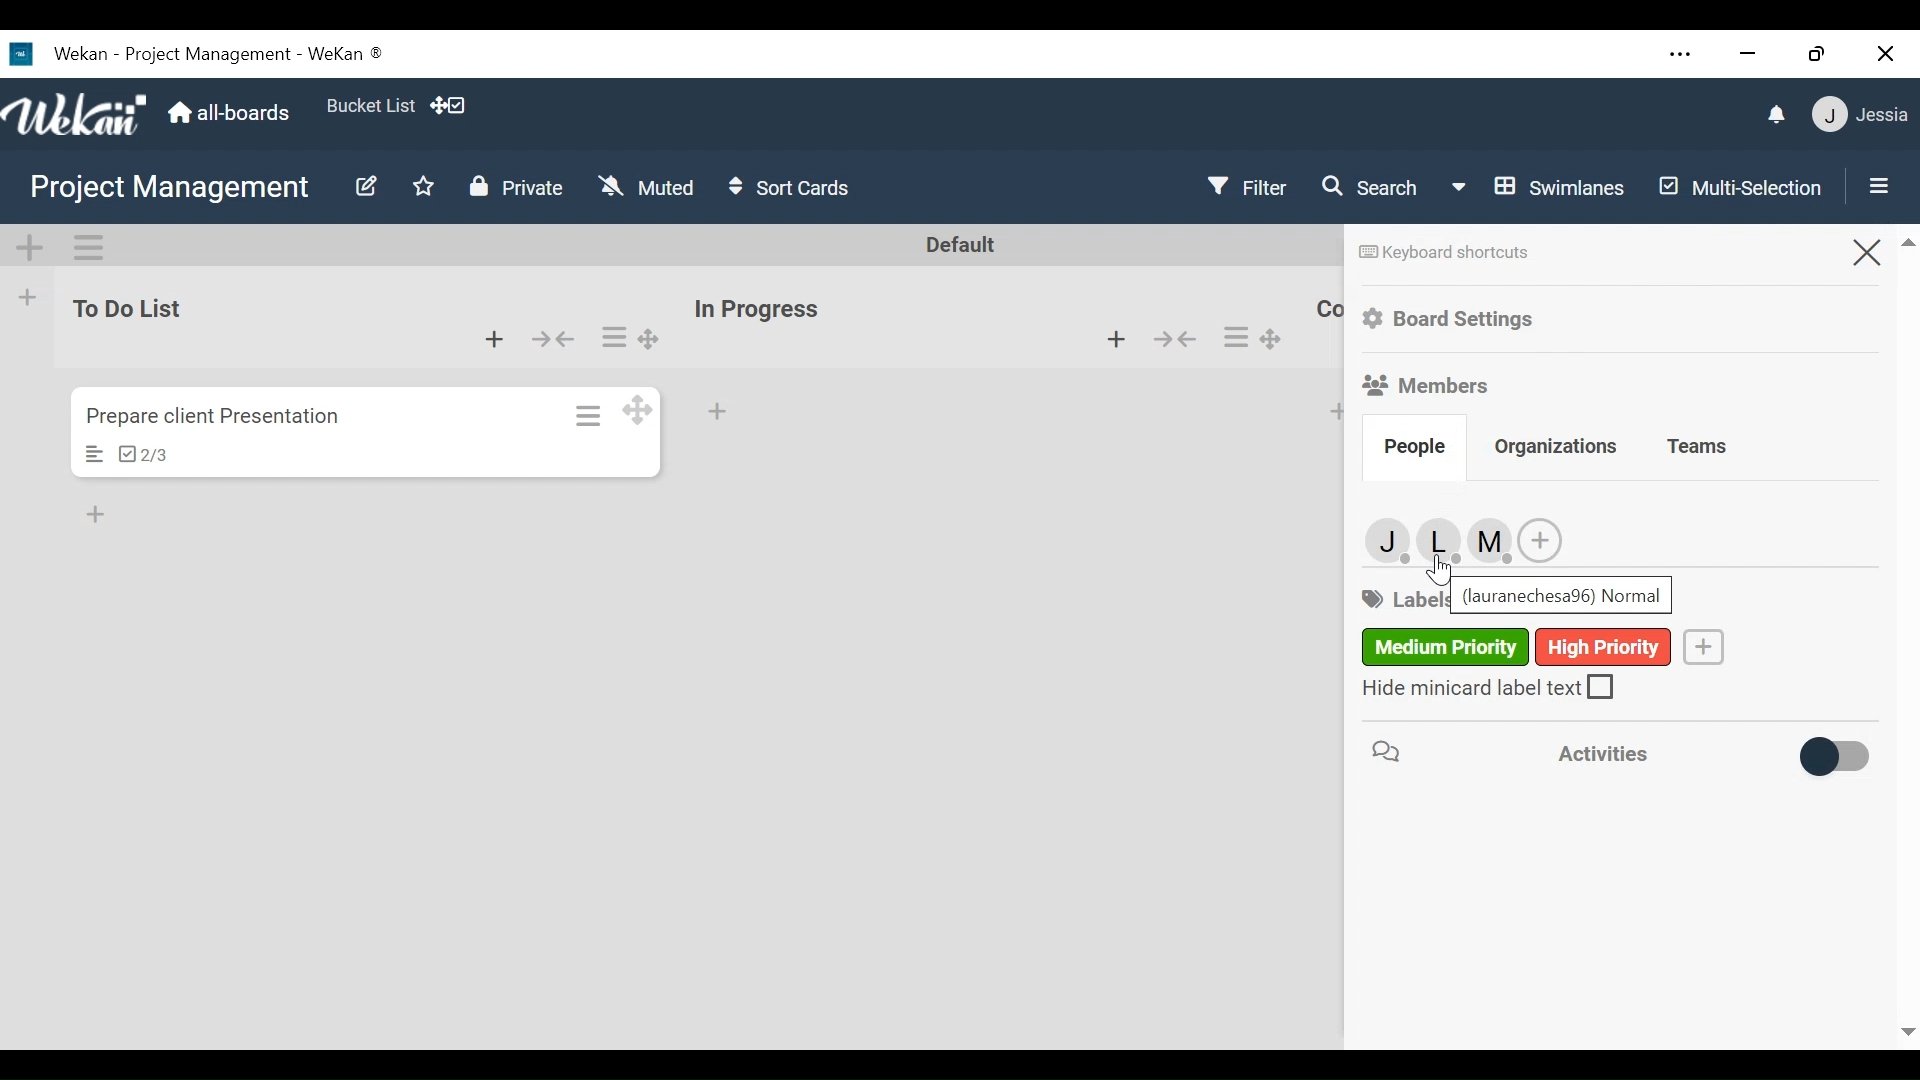 This screenshot has height=1080, width=1920. What do you see at coordinates (495, 338) in the screenshot?
I see `Add card to bottom of thelist` at bounding box center [495, 338].